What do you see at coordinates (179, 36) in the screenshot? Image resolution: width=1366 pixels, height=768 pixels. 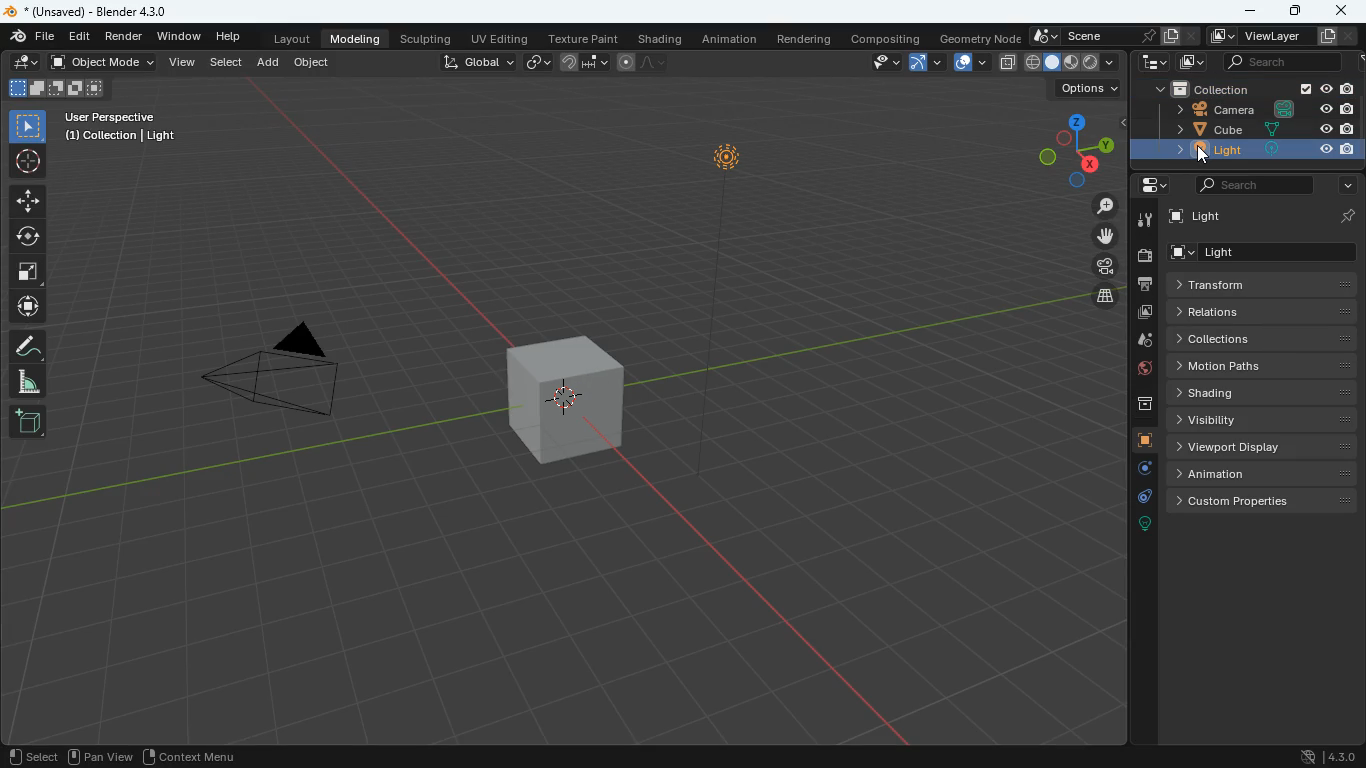 I see `window` at bounding box center [179, 36].